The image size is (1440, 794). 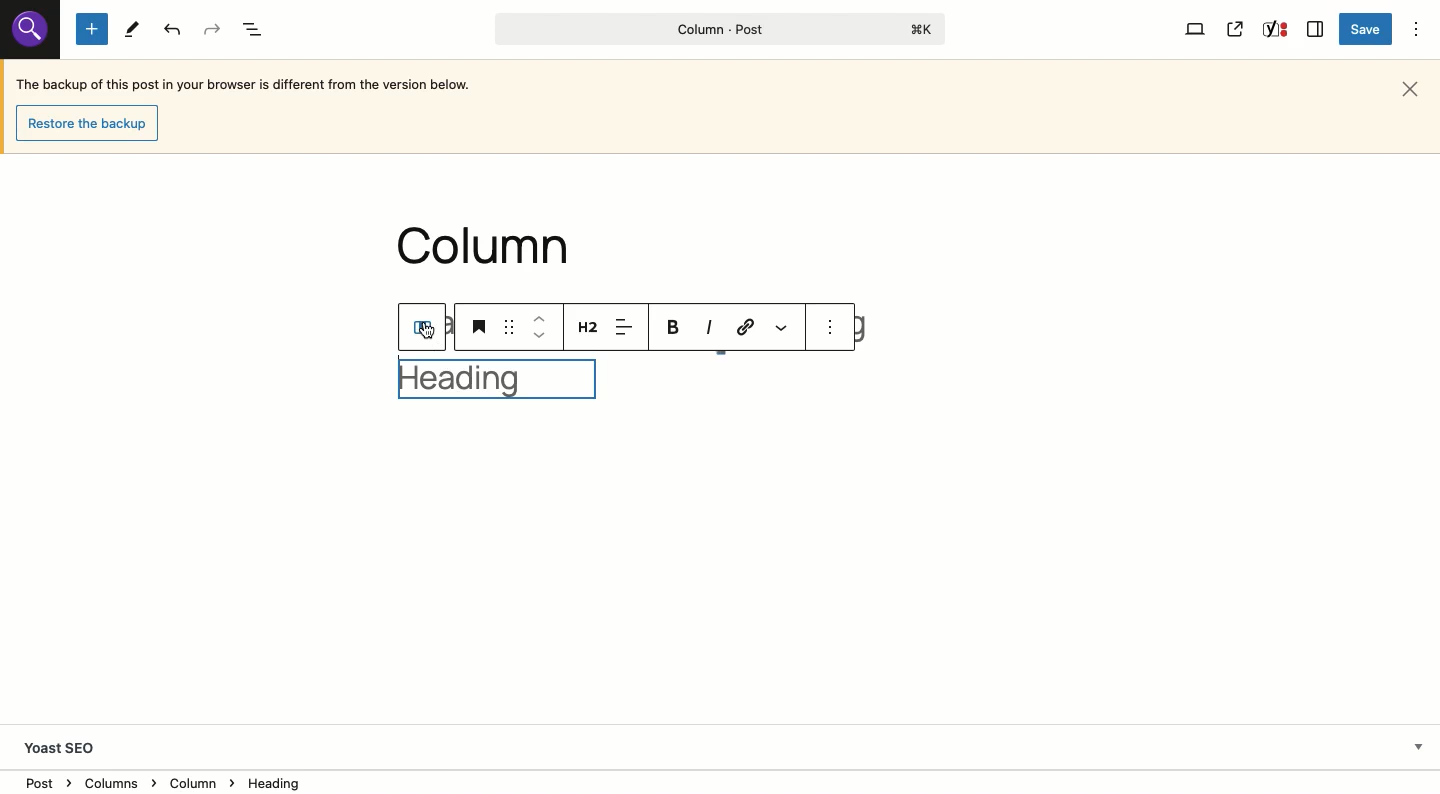 What do you see at coordinates (478, 327) in the screenshot?
I see `Heading` at bounding box center [478, 327].